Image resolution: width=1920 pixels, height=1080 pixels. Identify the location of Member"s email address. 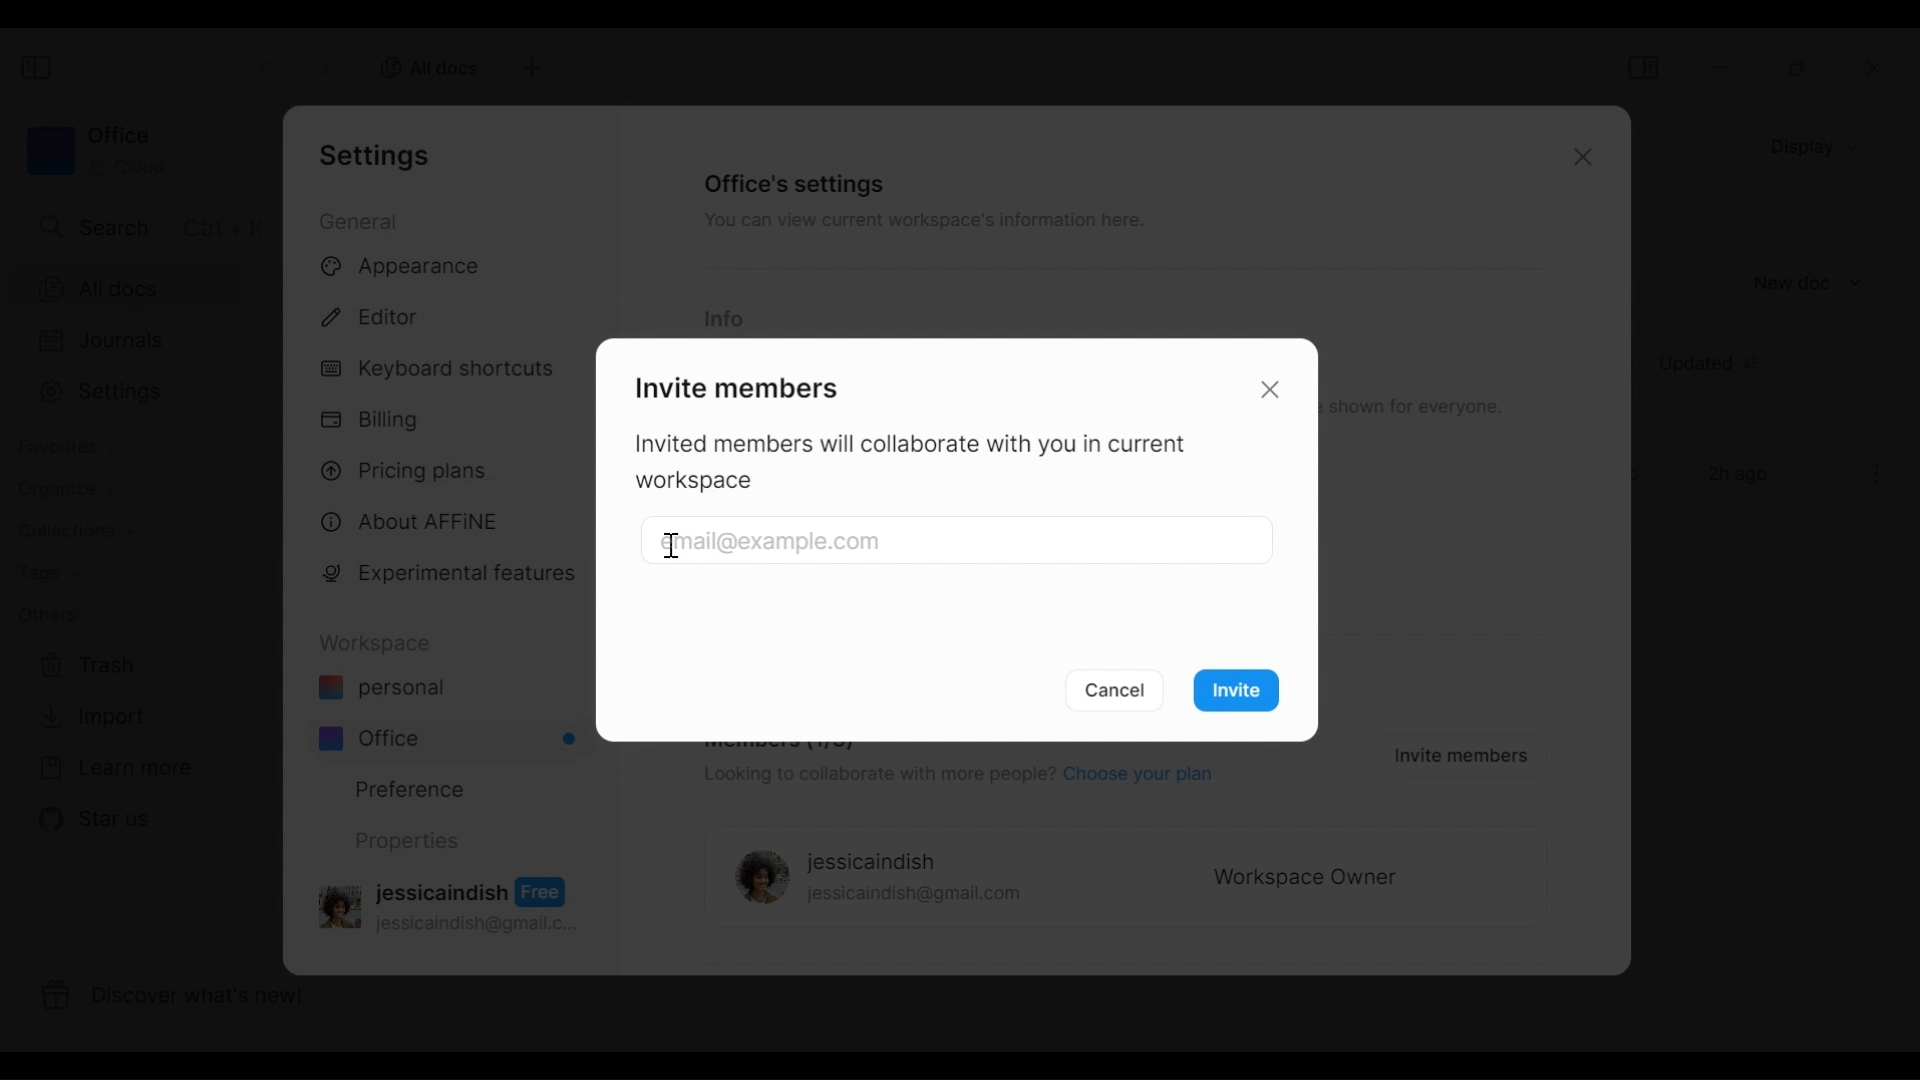
(961, 542).